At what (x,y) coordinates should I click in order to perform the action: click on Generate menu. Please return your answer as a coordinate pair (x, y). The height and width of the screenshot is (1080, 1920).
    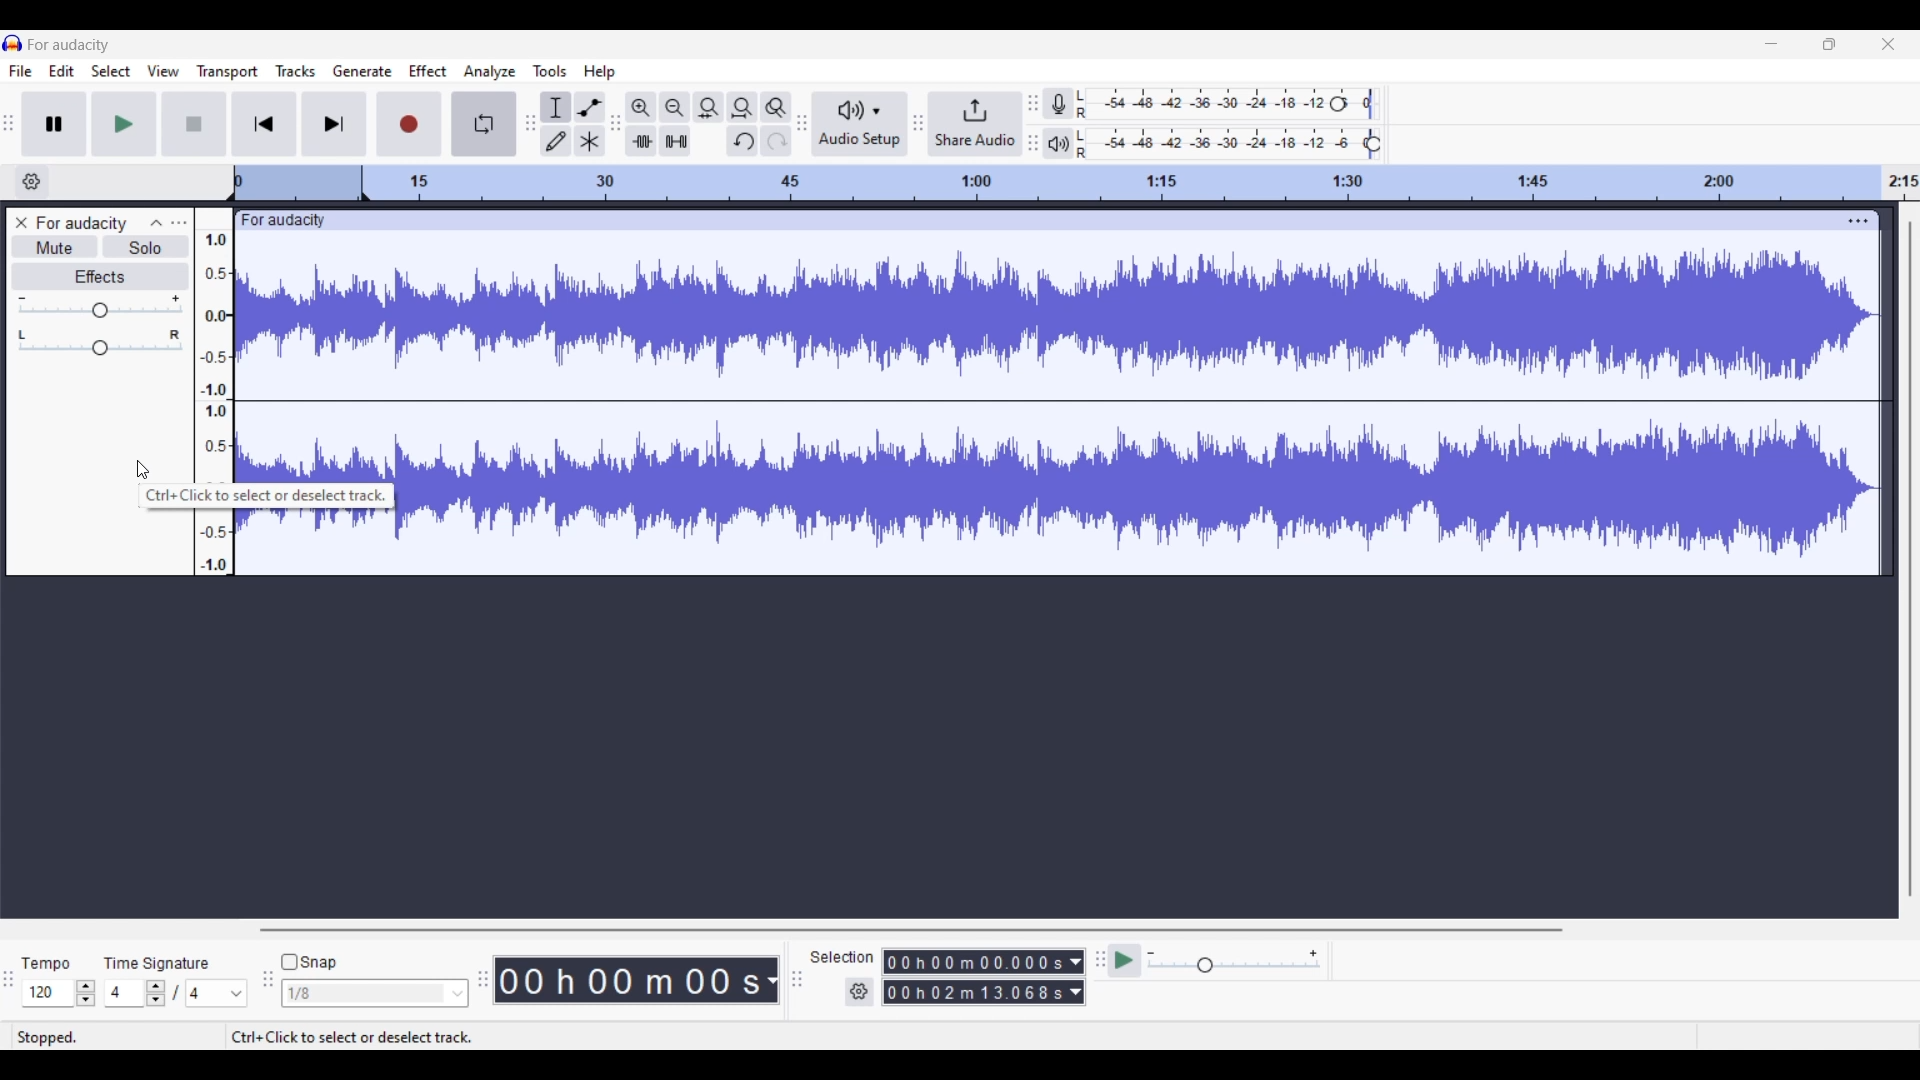
    Looking at the image, I should click on (363, 72).